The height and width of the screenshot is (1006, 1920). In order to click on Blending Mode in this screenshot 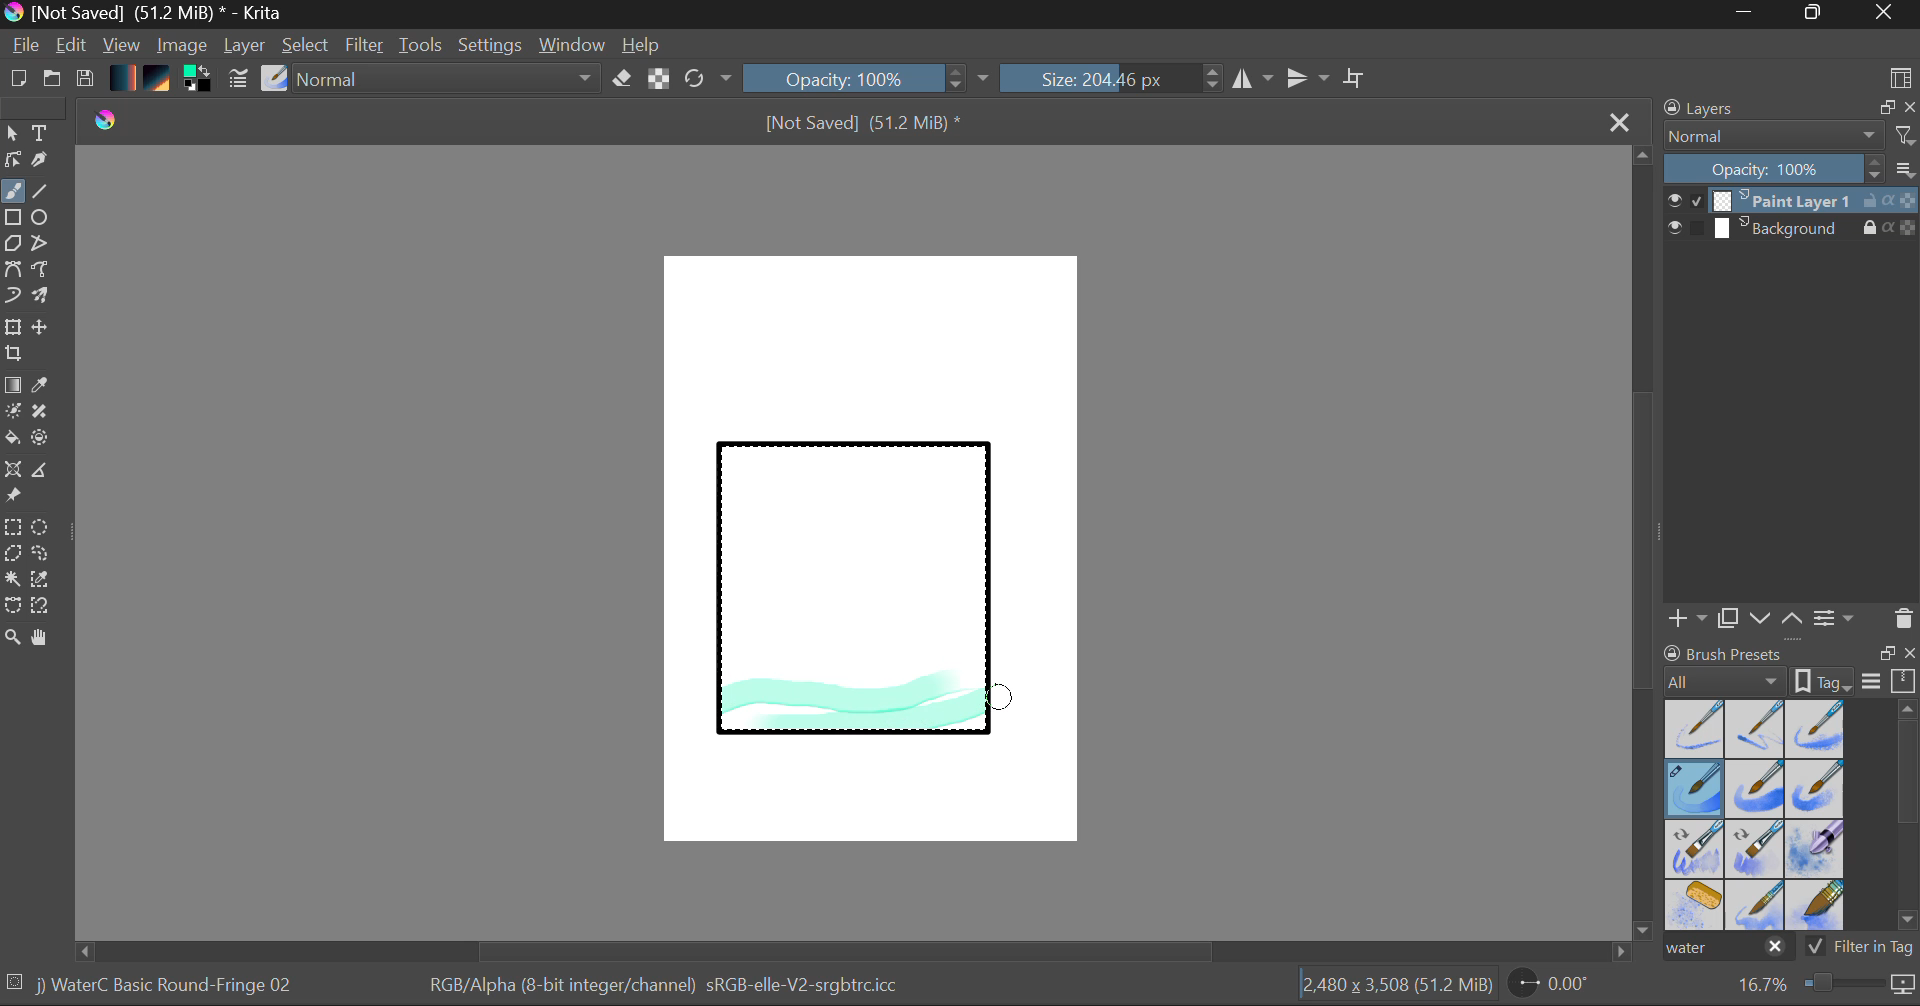, I will do `click(1790, 136)`.